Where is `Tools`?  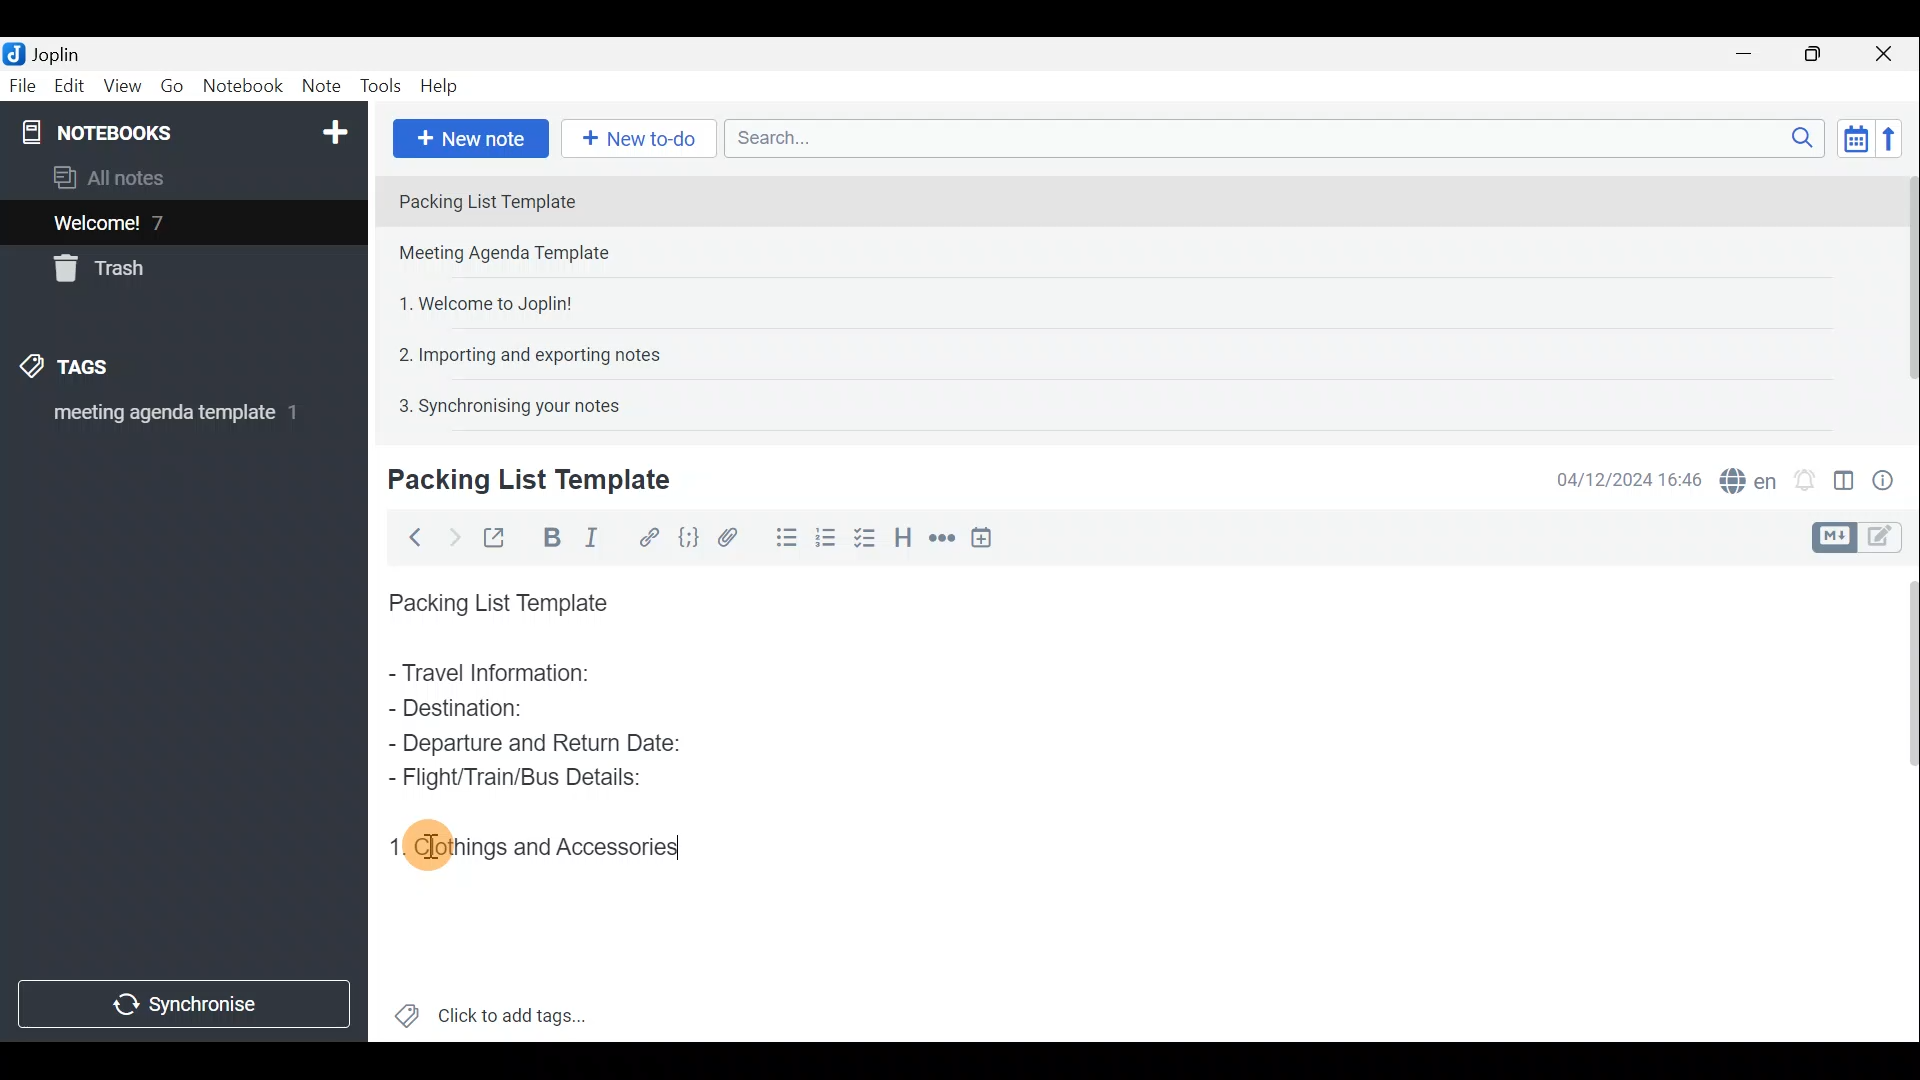
Tools is located at coordinates (383, 87).